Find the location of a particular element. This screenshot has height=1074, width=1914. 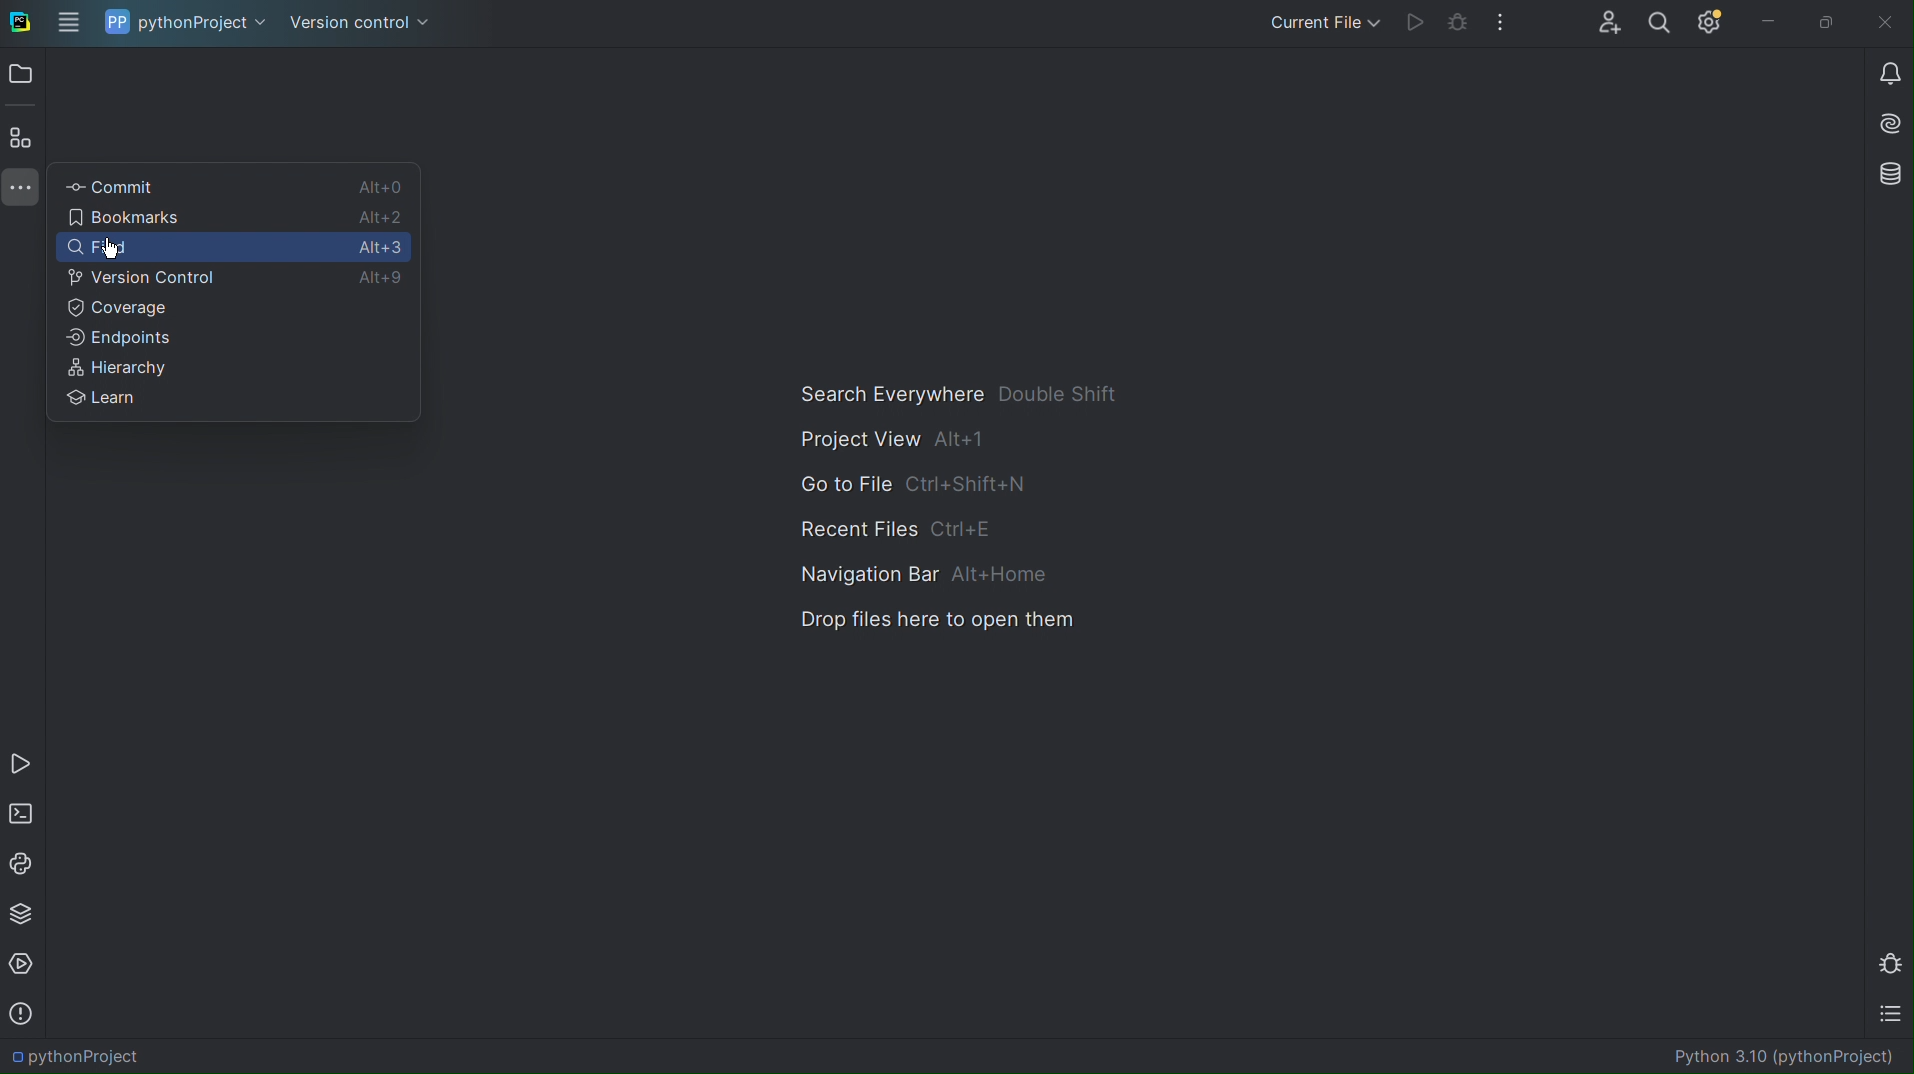

Alt+2 is located at coordinates (380, 214).